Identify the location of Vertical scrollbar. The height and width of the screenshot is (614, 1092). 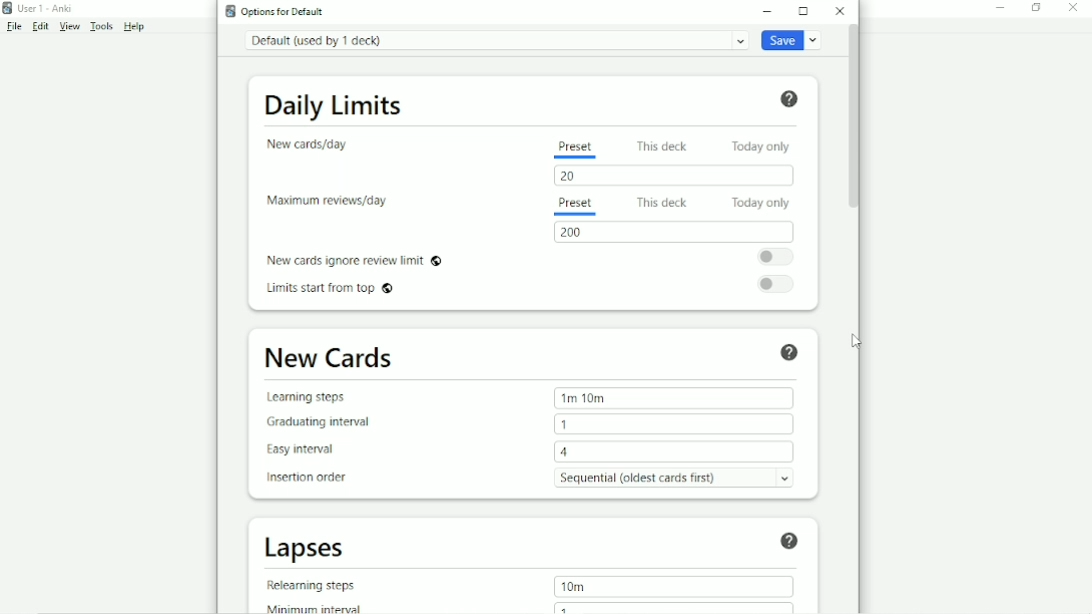
(853, 118).